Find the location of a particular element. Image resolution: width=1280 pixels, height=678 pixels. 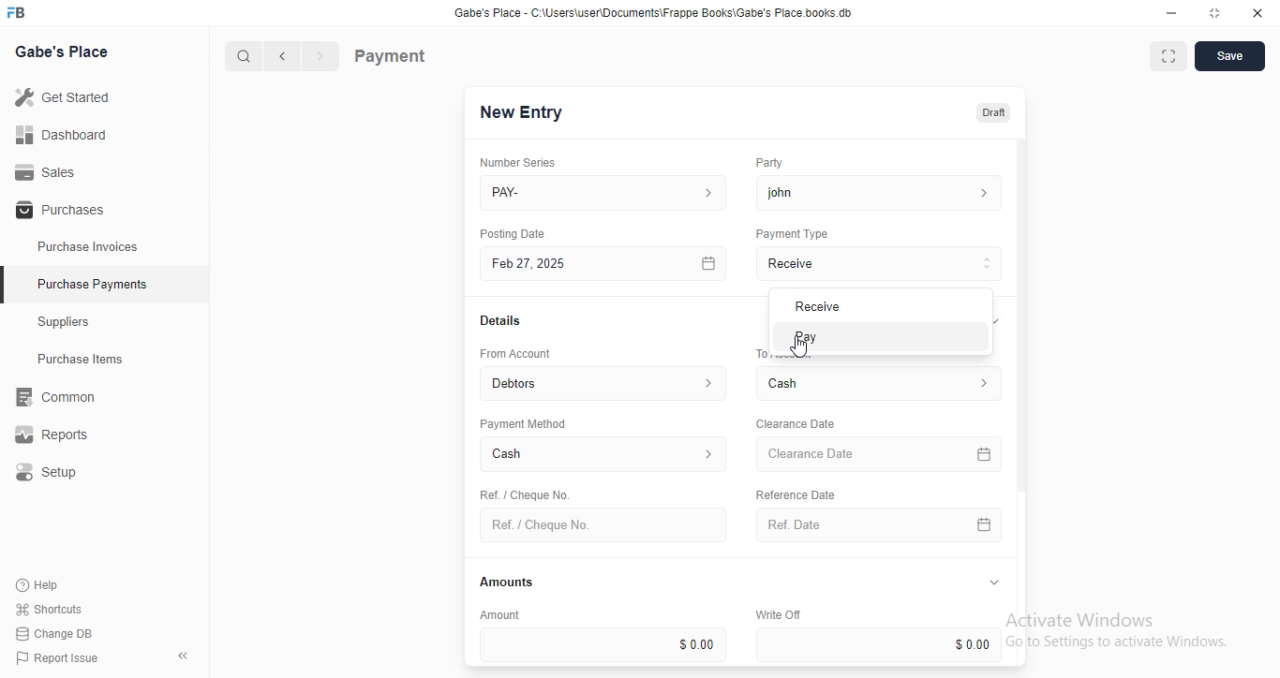

Cash is located at coordinates (604, 456).